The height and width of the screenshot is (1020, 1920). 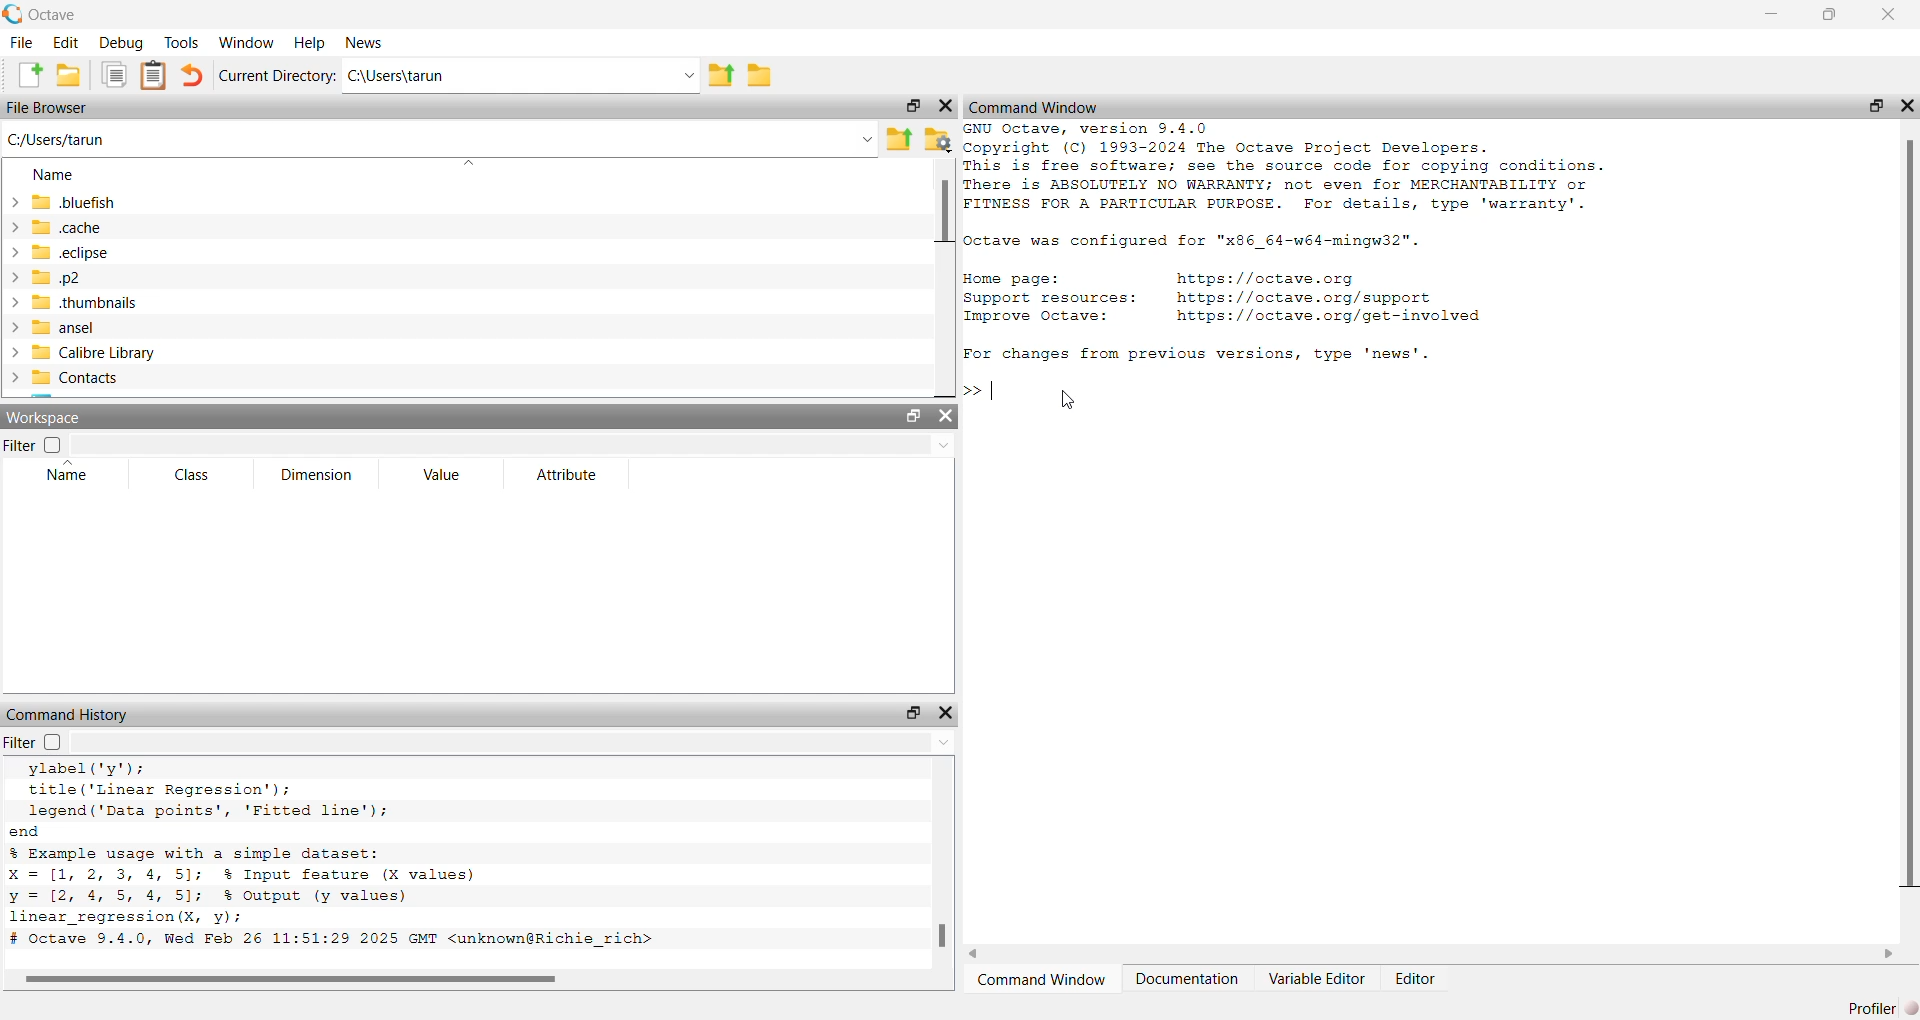 What do you see at coordinates (566, 474) in the screenshot?
I see `attribute` at bounding box center [566, 474].